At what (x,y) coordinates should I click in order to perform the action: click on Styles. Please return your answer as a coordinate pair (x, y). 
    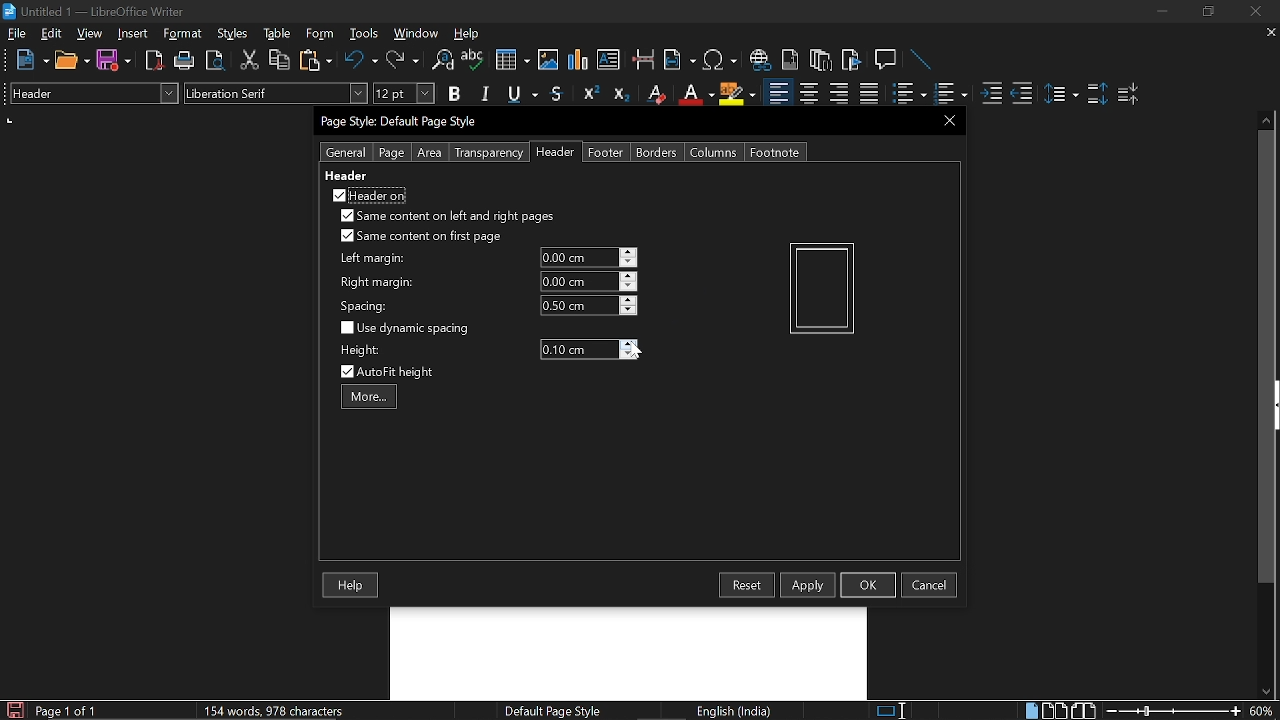
    Looking at the image, I should click on (233, 34).